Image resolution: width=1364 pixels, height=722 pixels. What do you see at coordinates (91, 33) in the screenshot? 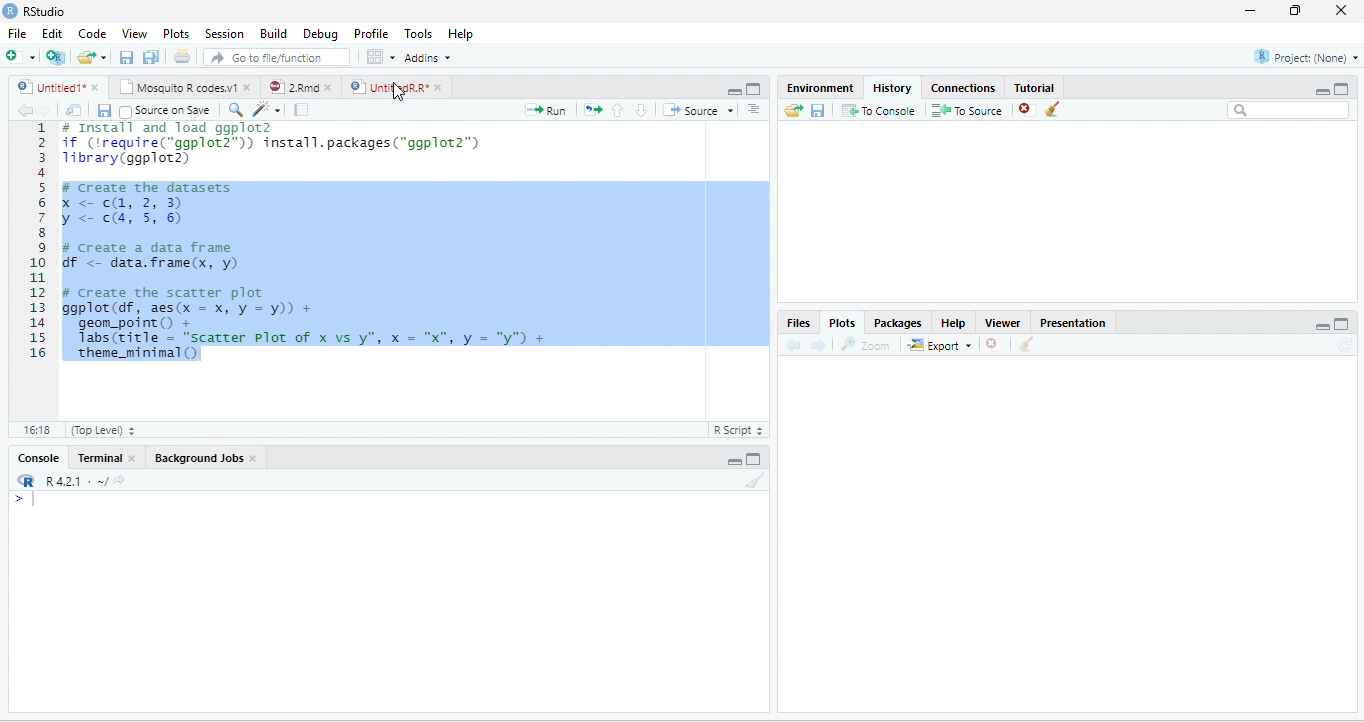
I see `Code` at bounding box center [91, 33].